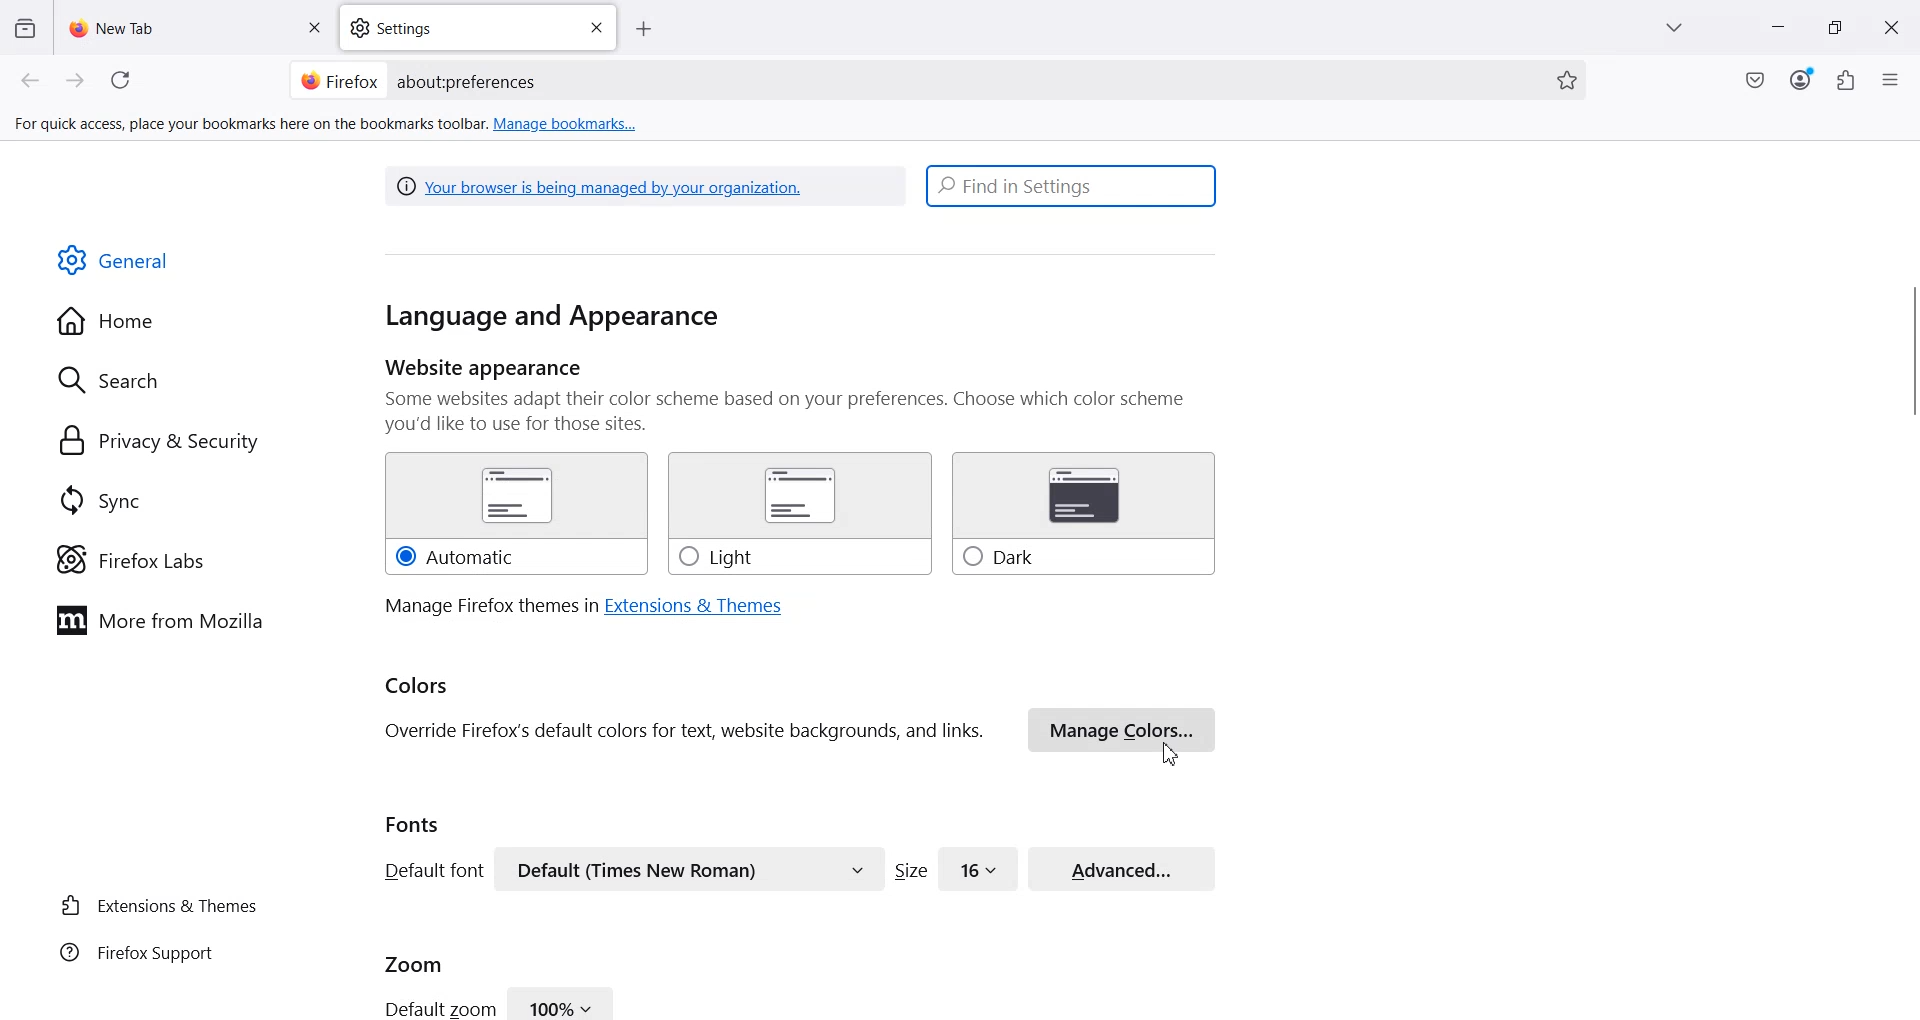 This screenshot has width=1920, height=1020. What do you see at coordinates (596, 28) in the screenshot?
I see `Close` at bounding box center [596, 28].